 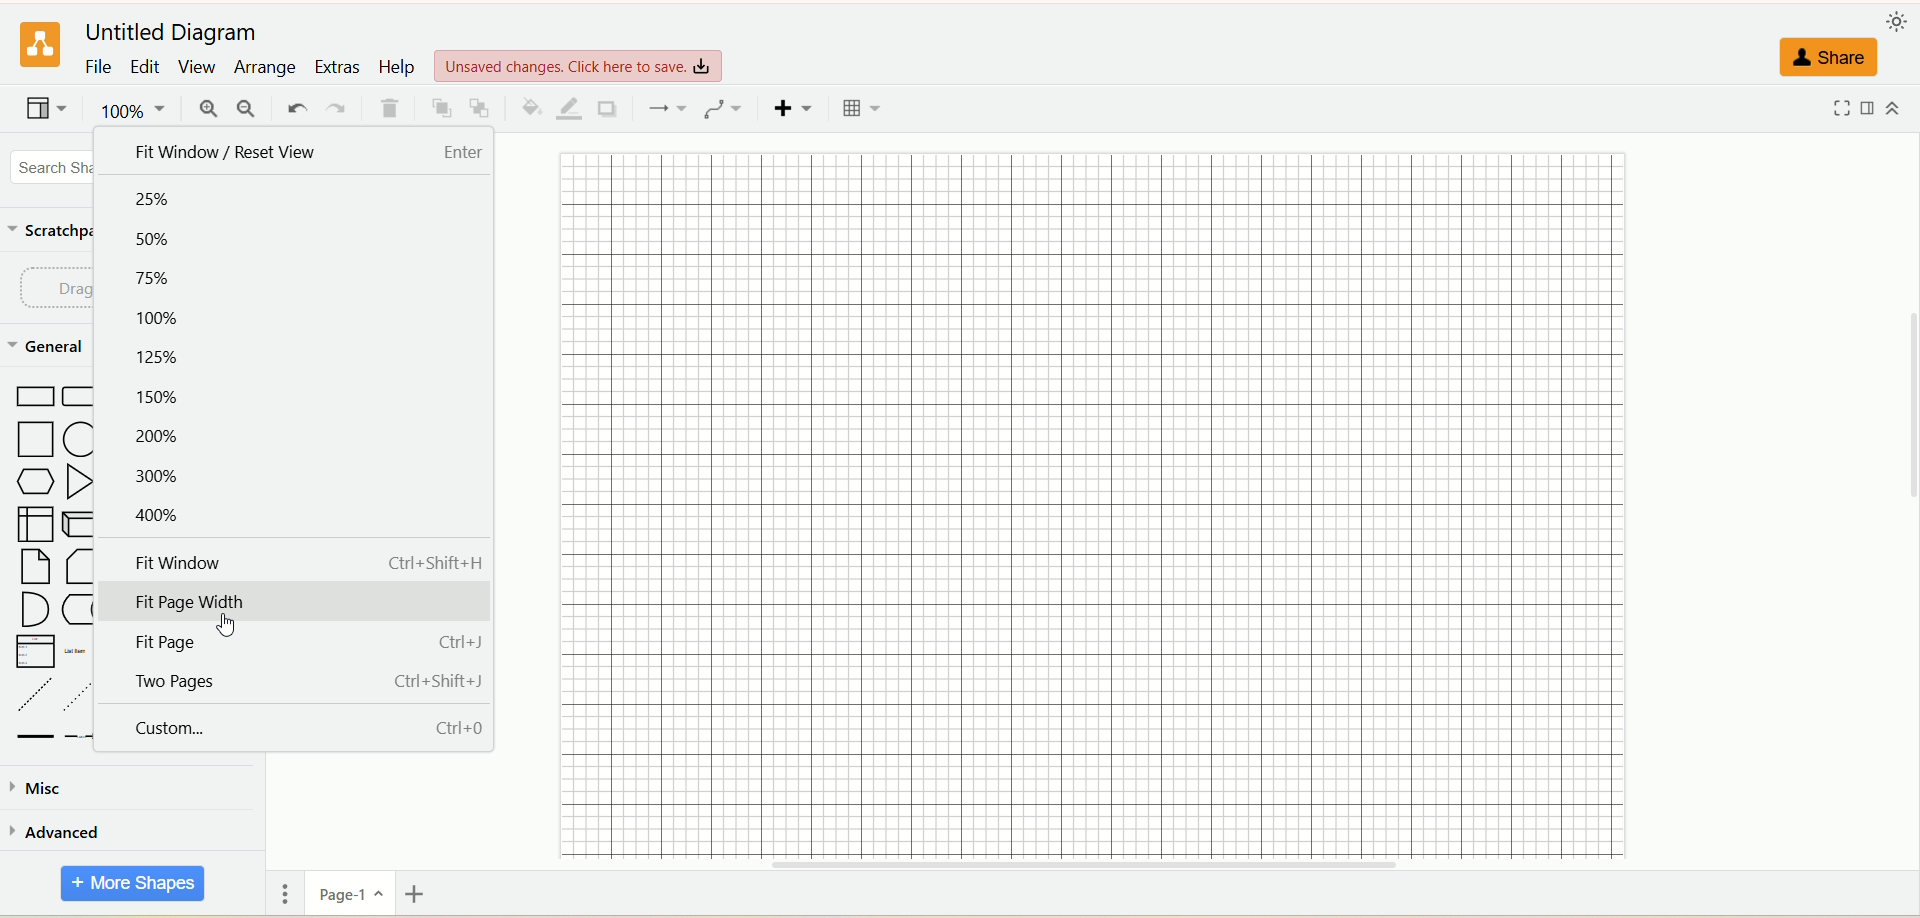 I want to click on advanced, so click(x=61, y=836).